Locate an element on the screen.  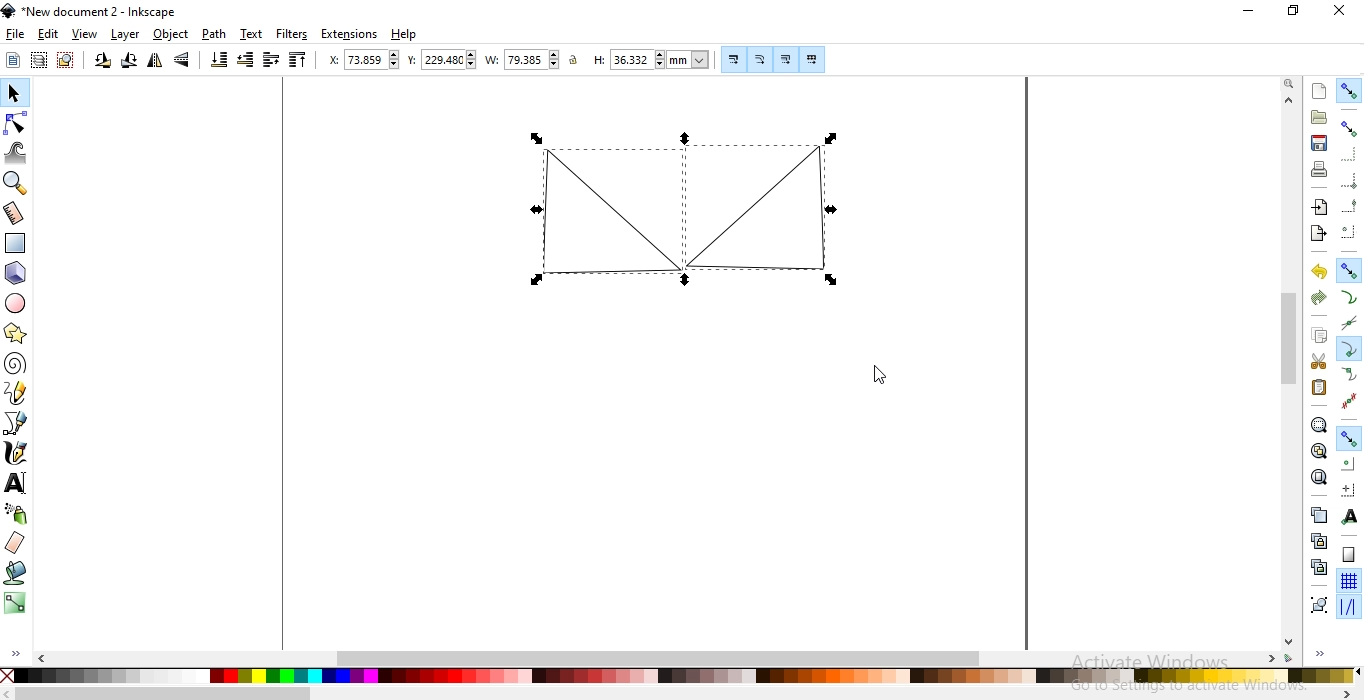
flip horizontally is located at coordinates (155, 61).